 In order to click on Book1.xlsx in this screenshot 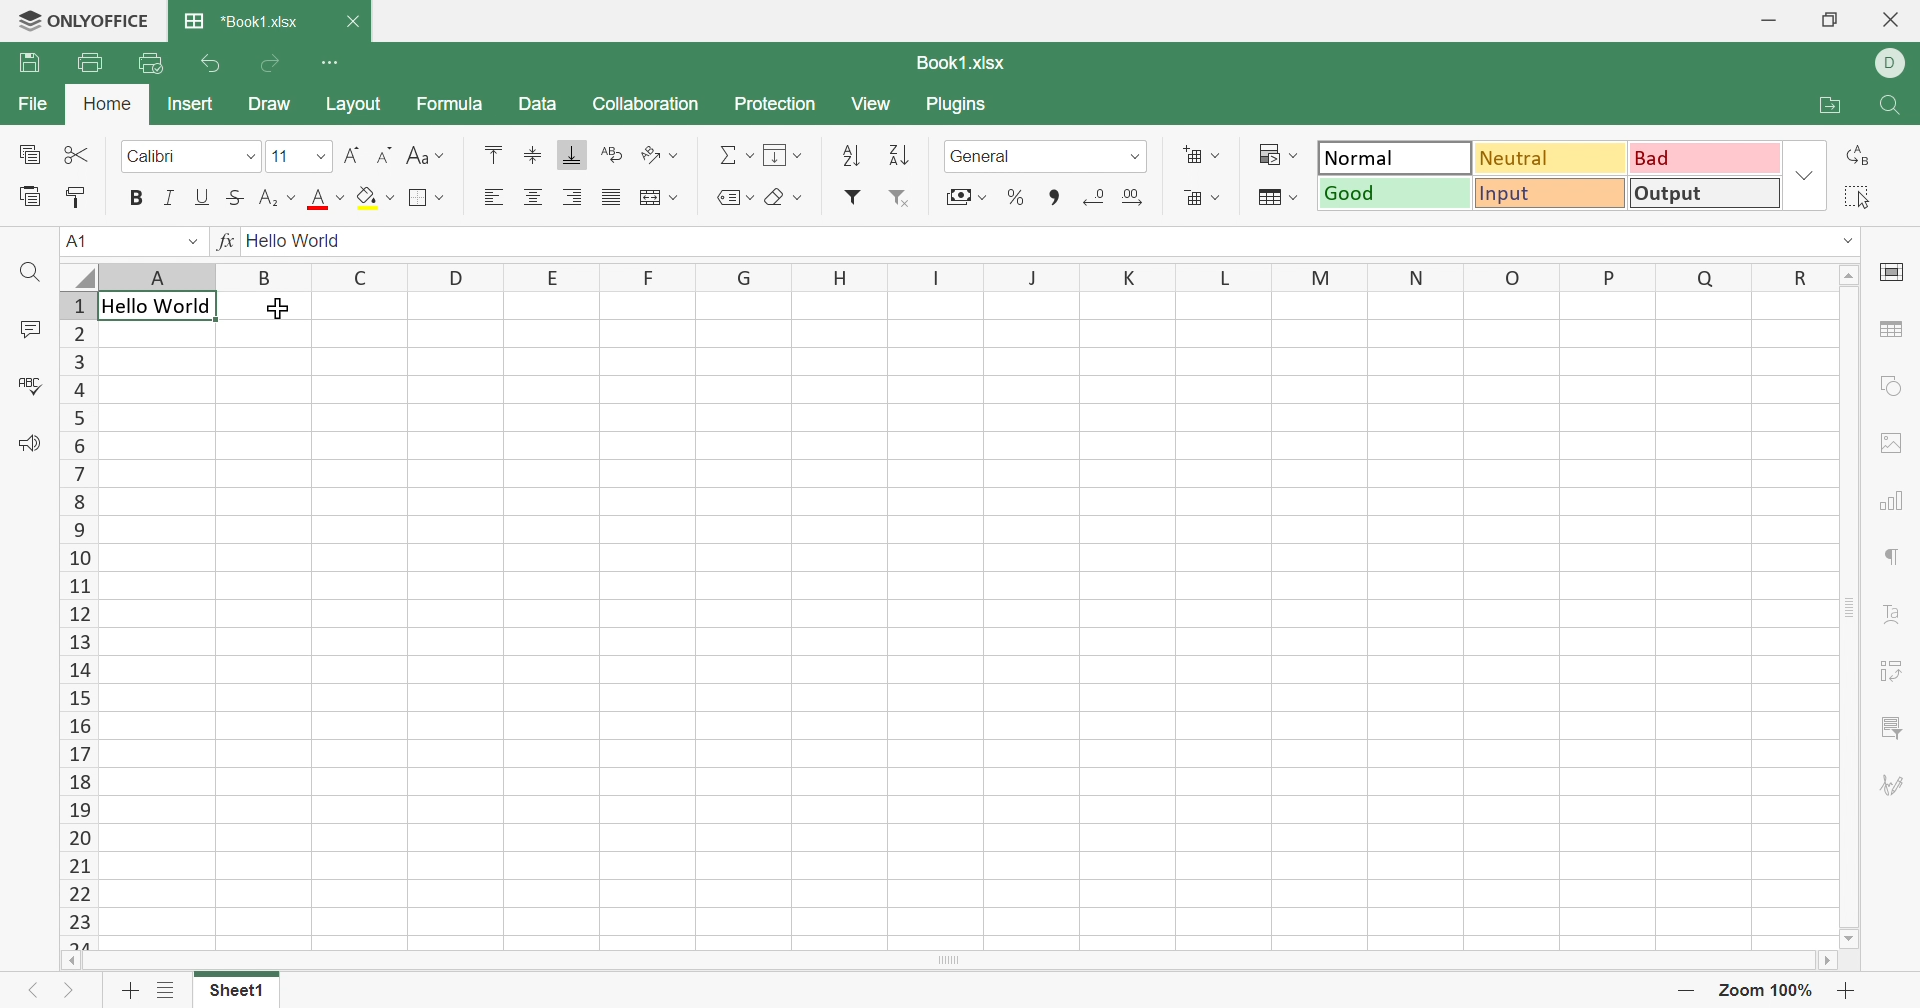, I will do `click(963, 66)`.